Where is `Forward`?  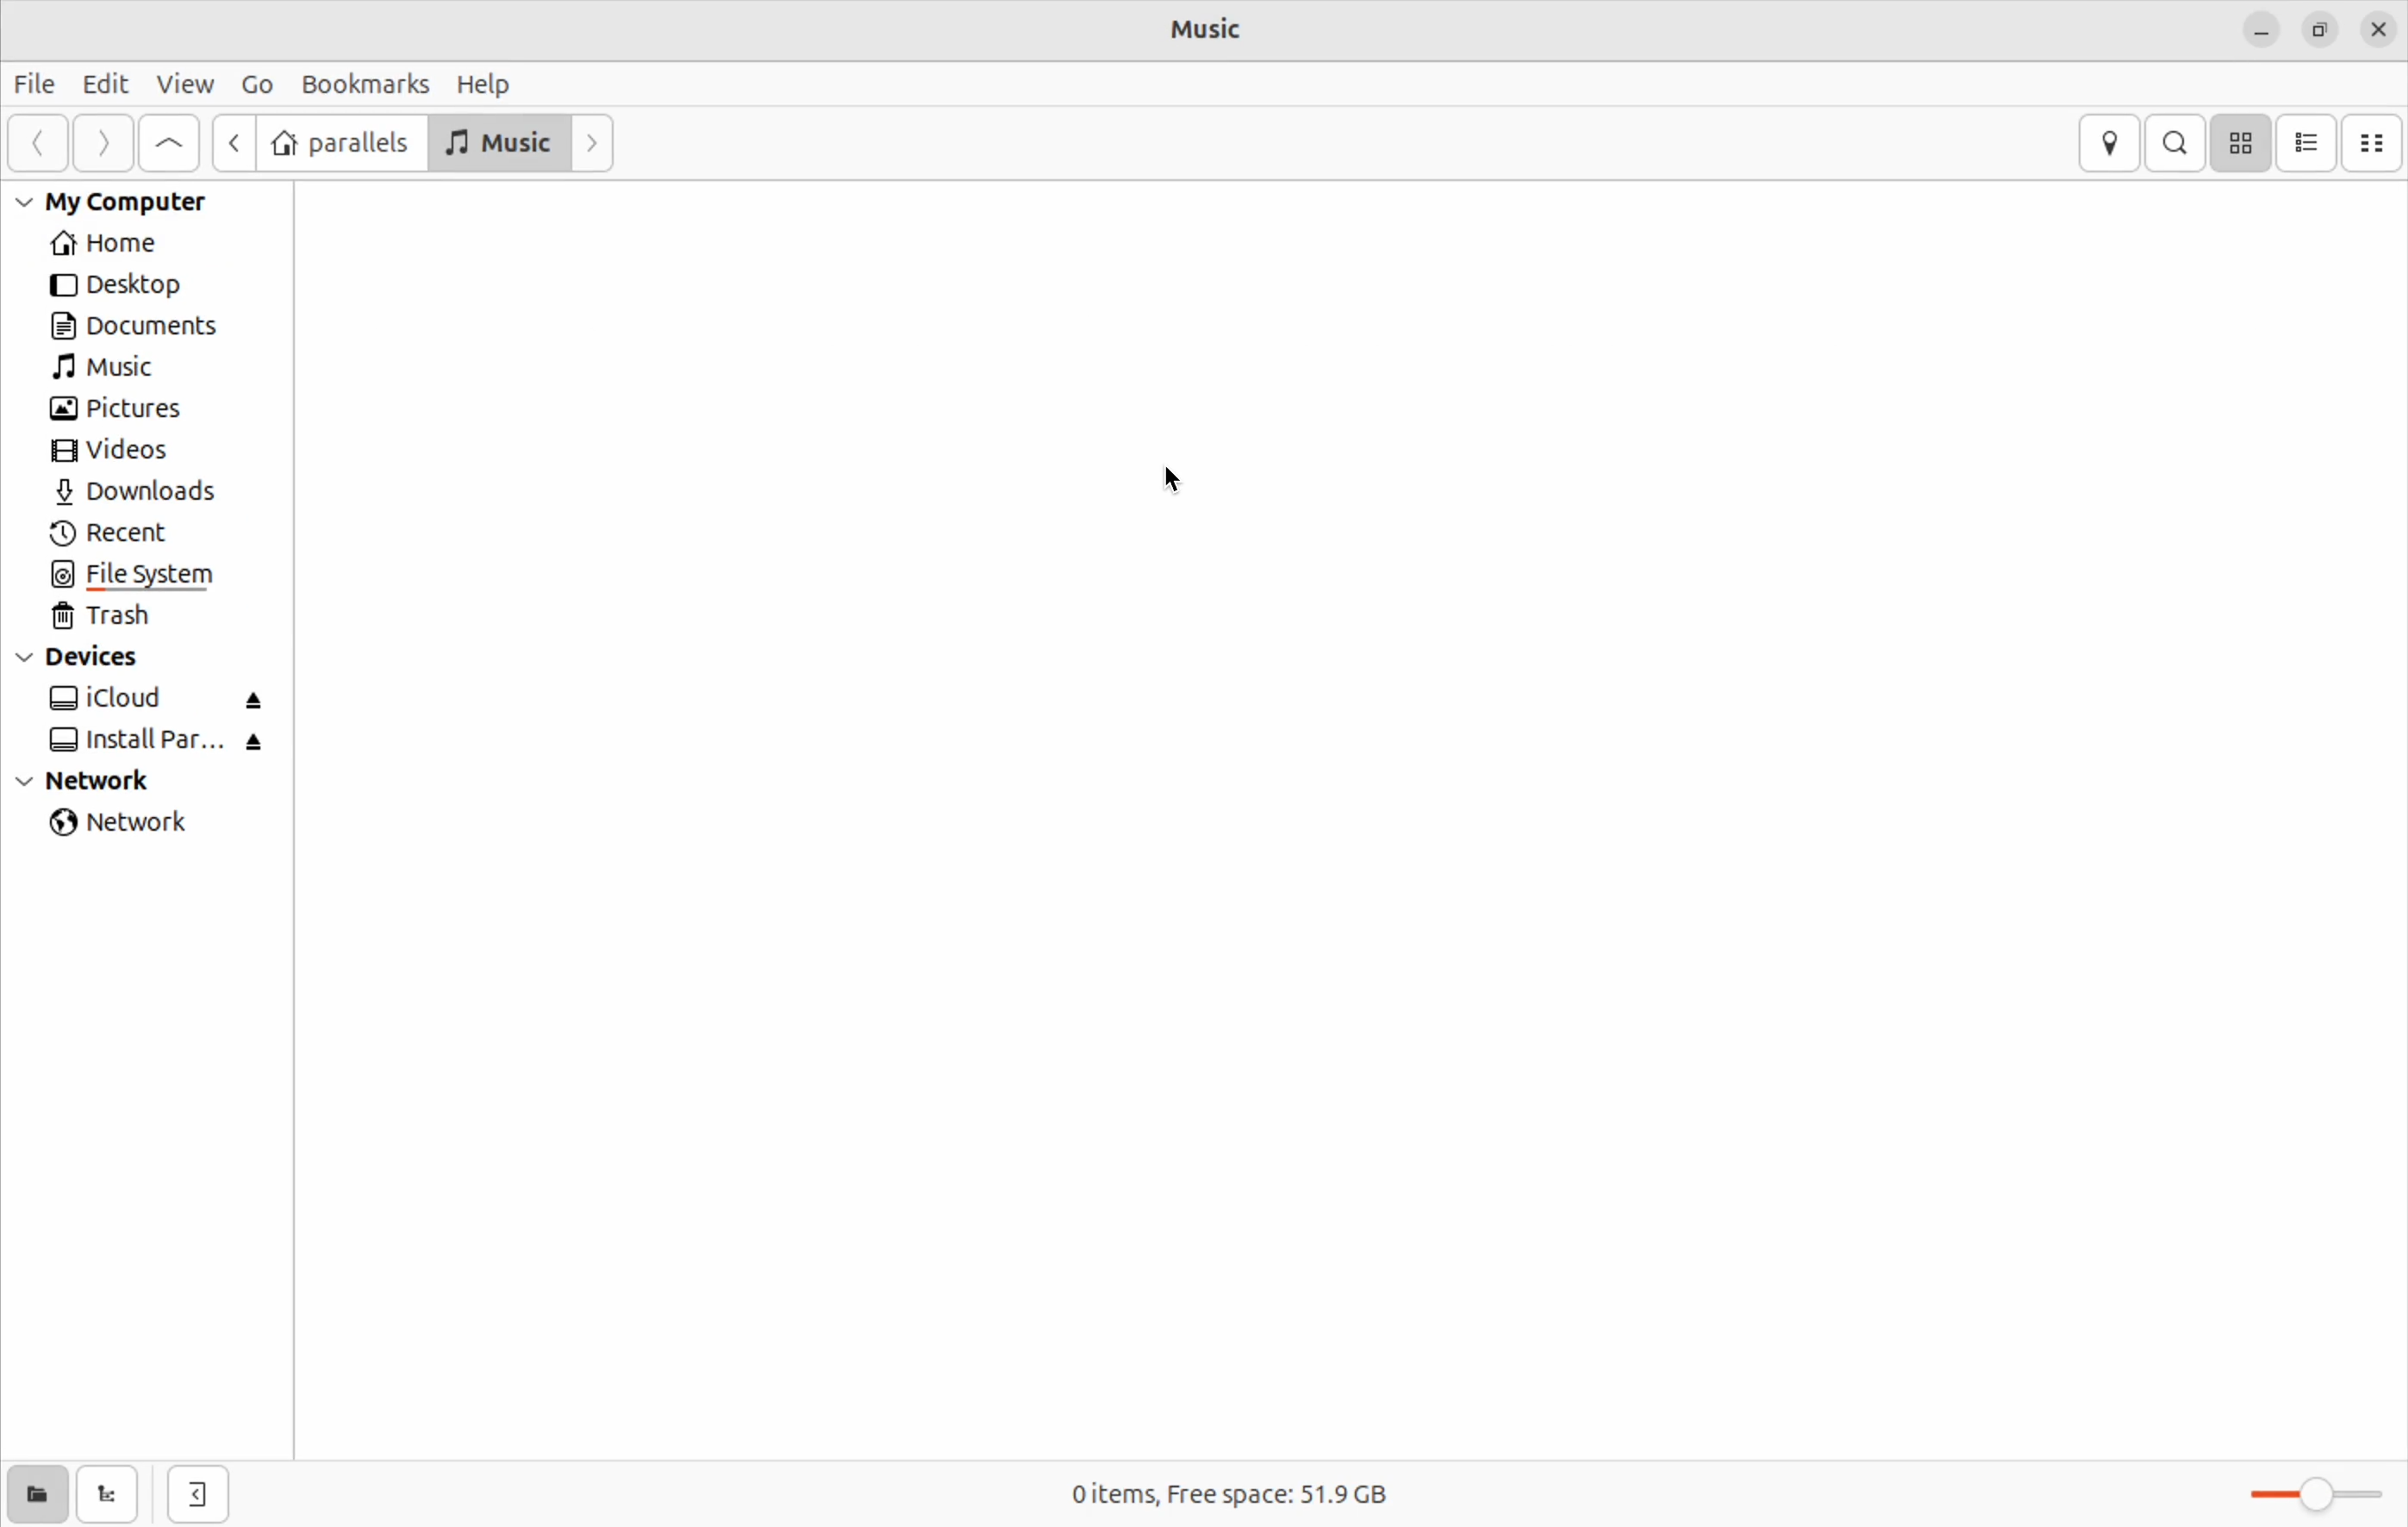 Forward is located at coordinates (593, 140).